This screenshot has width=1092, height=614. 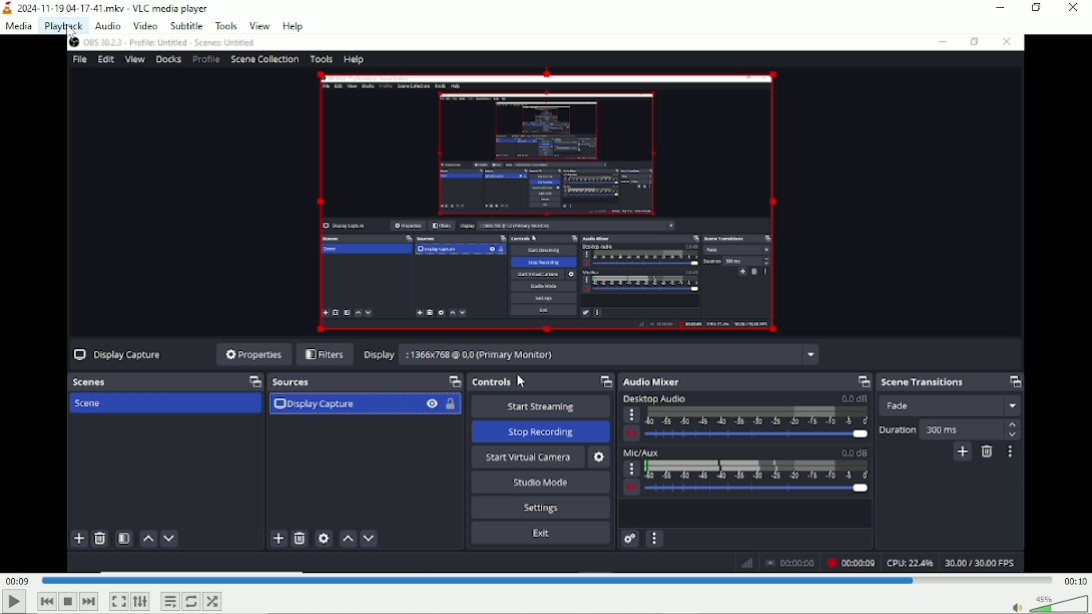 What do you see at coordinates (1044, 604) in the screenshot?
I see `Volume` at bounding box center [1044, 604].